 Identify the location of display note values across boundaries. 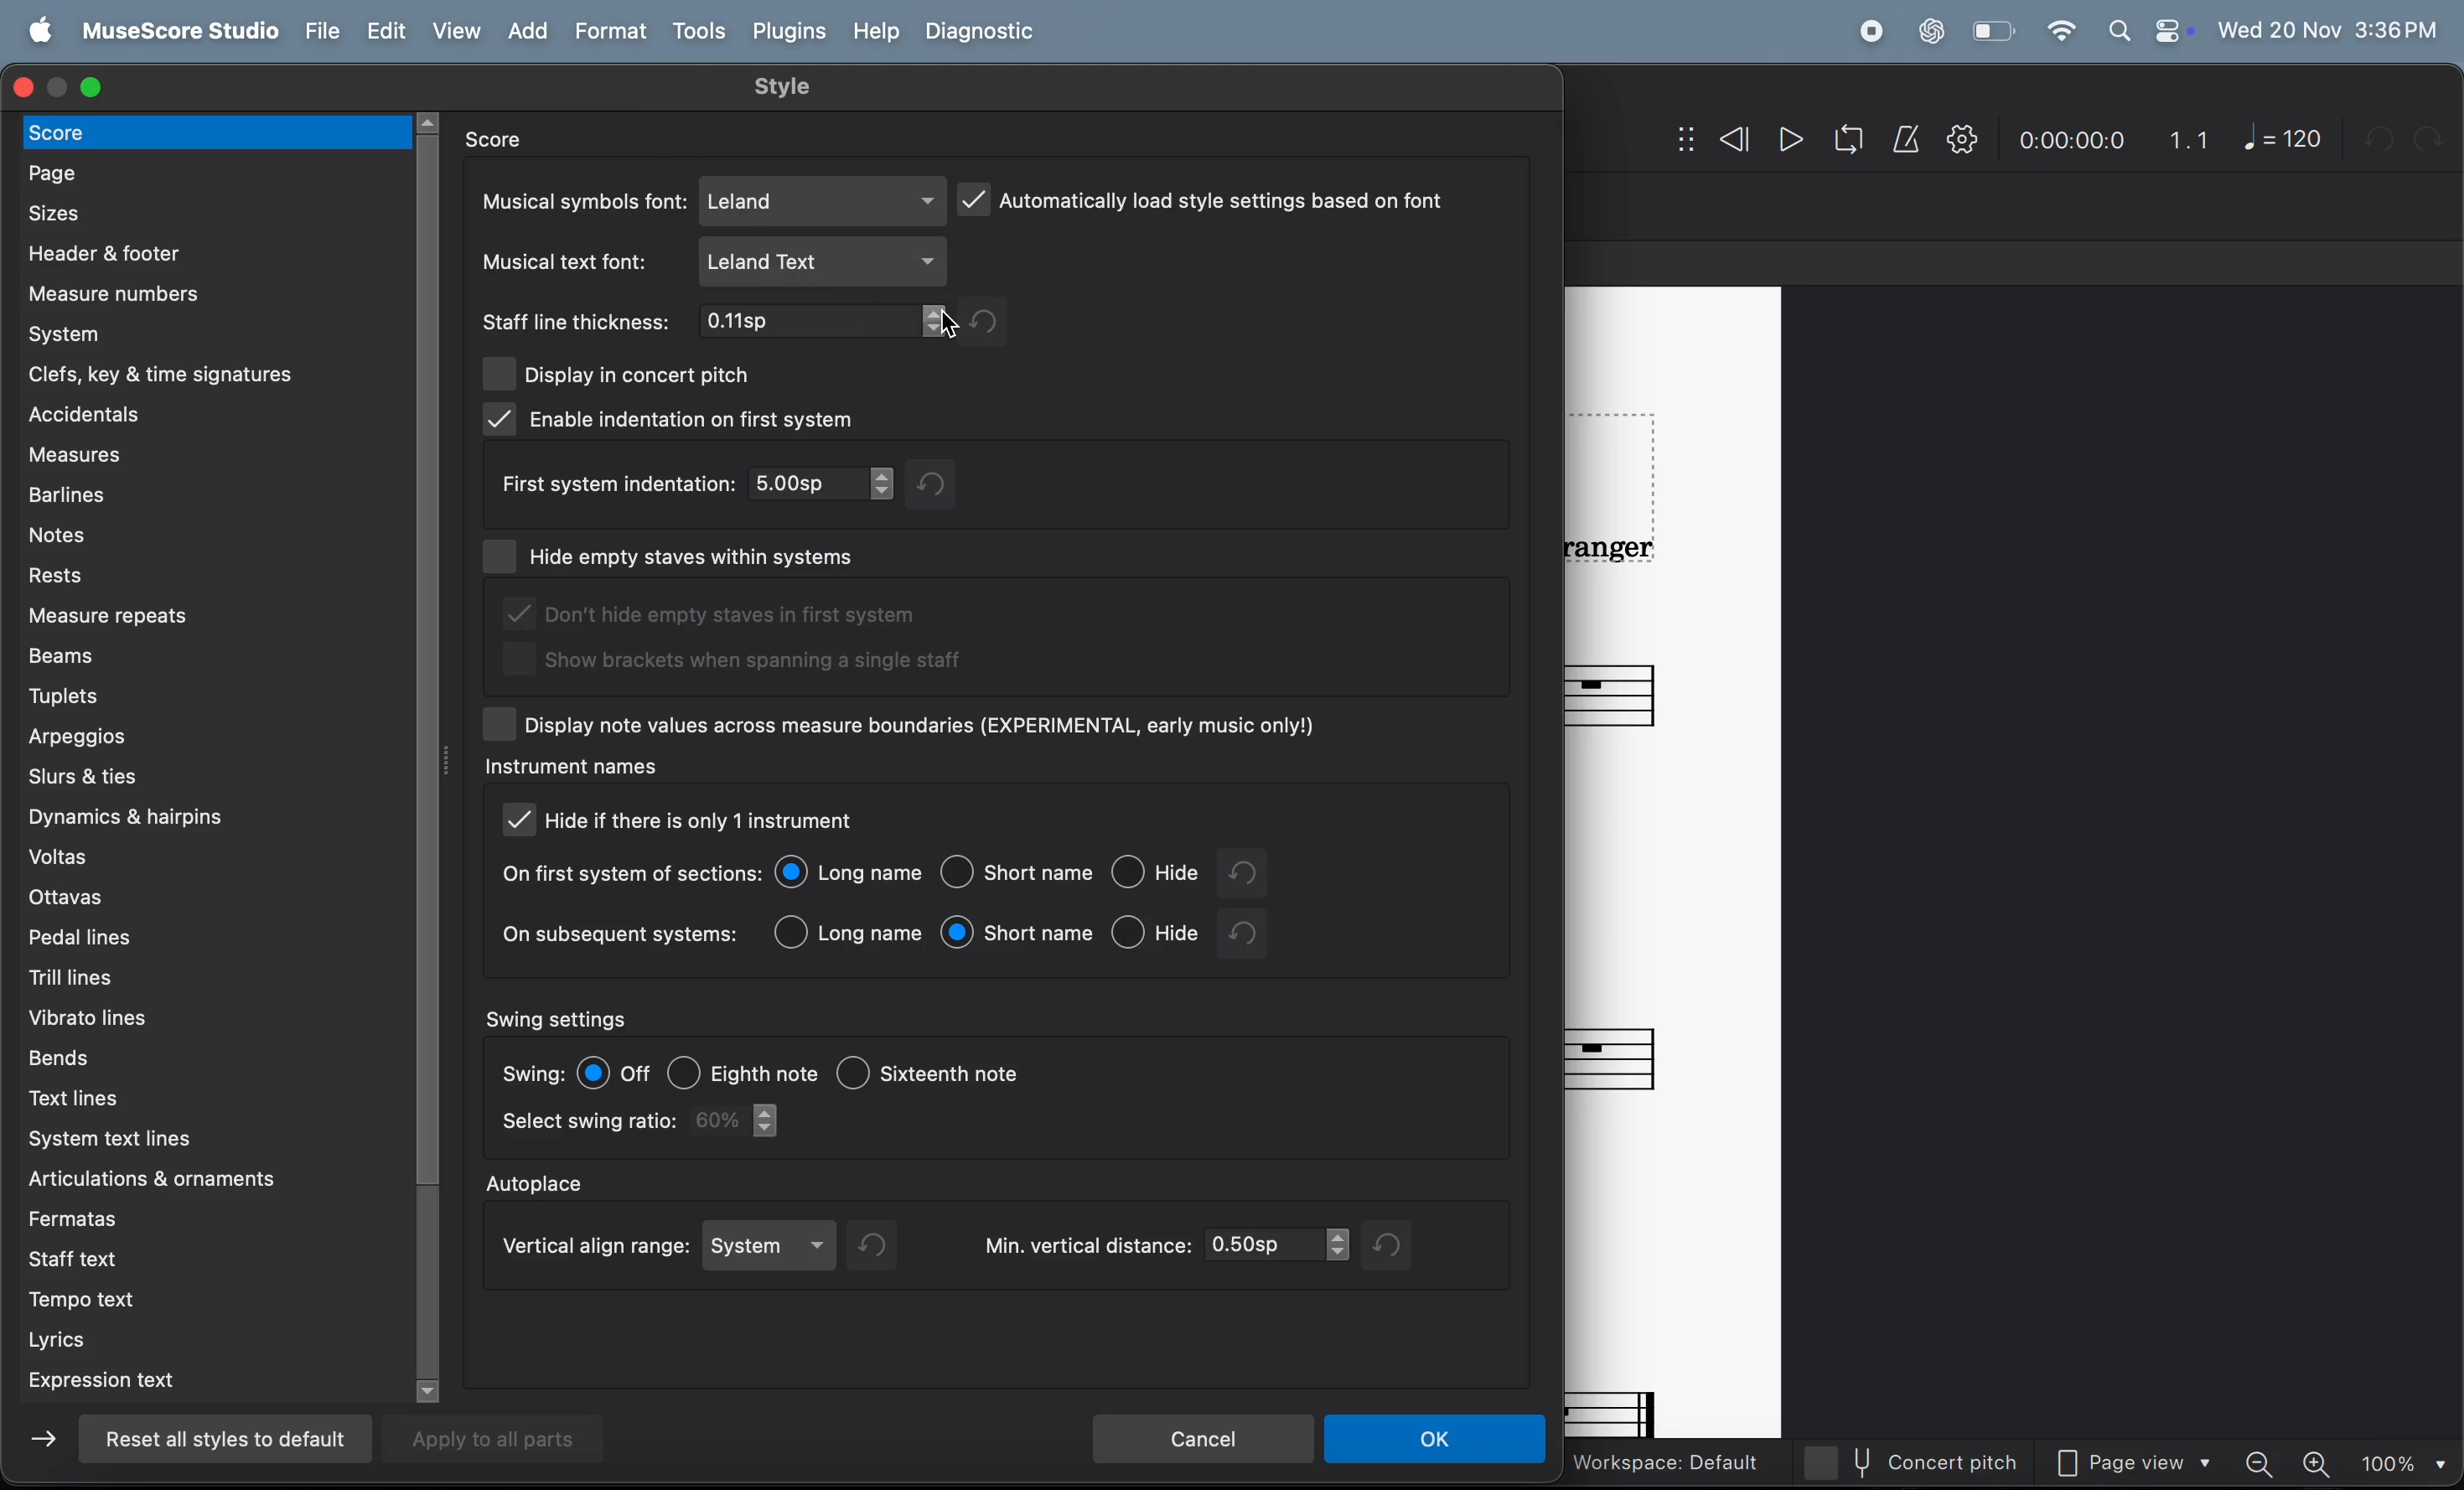
(928, 725).